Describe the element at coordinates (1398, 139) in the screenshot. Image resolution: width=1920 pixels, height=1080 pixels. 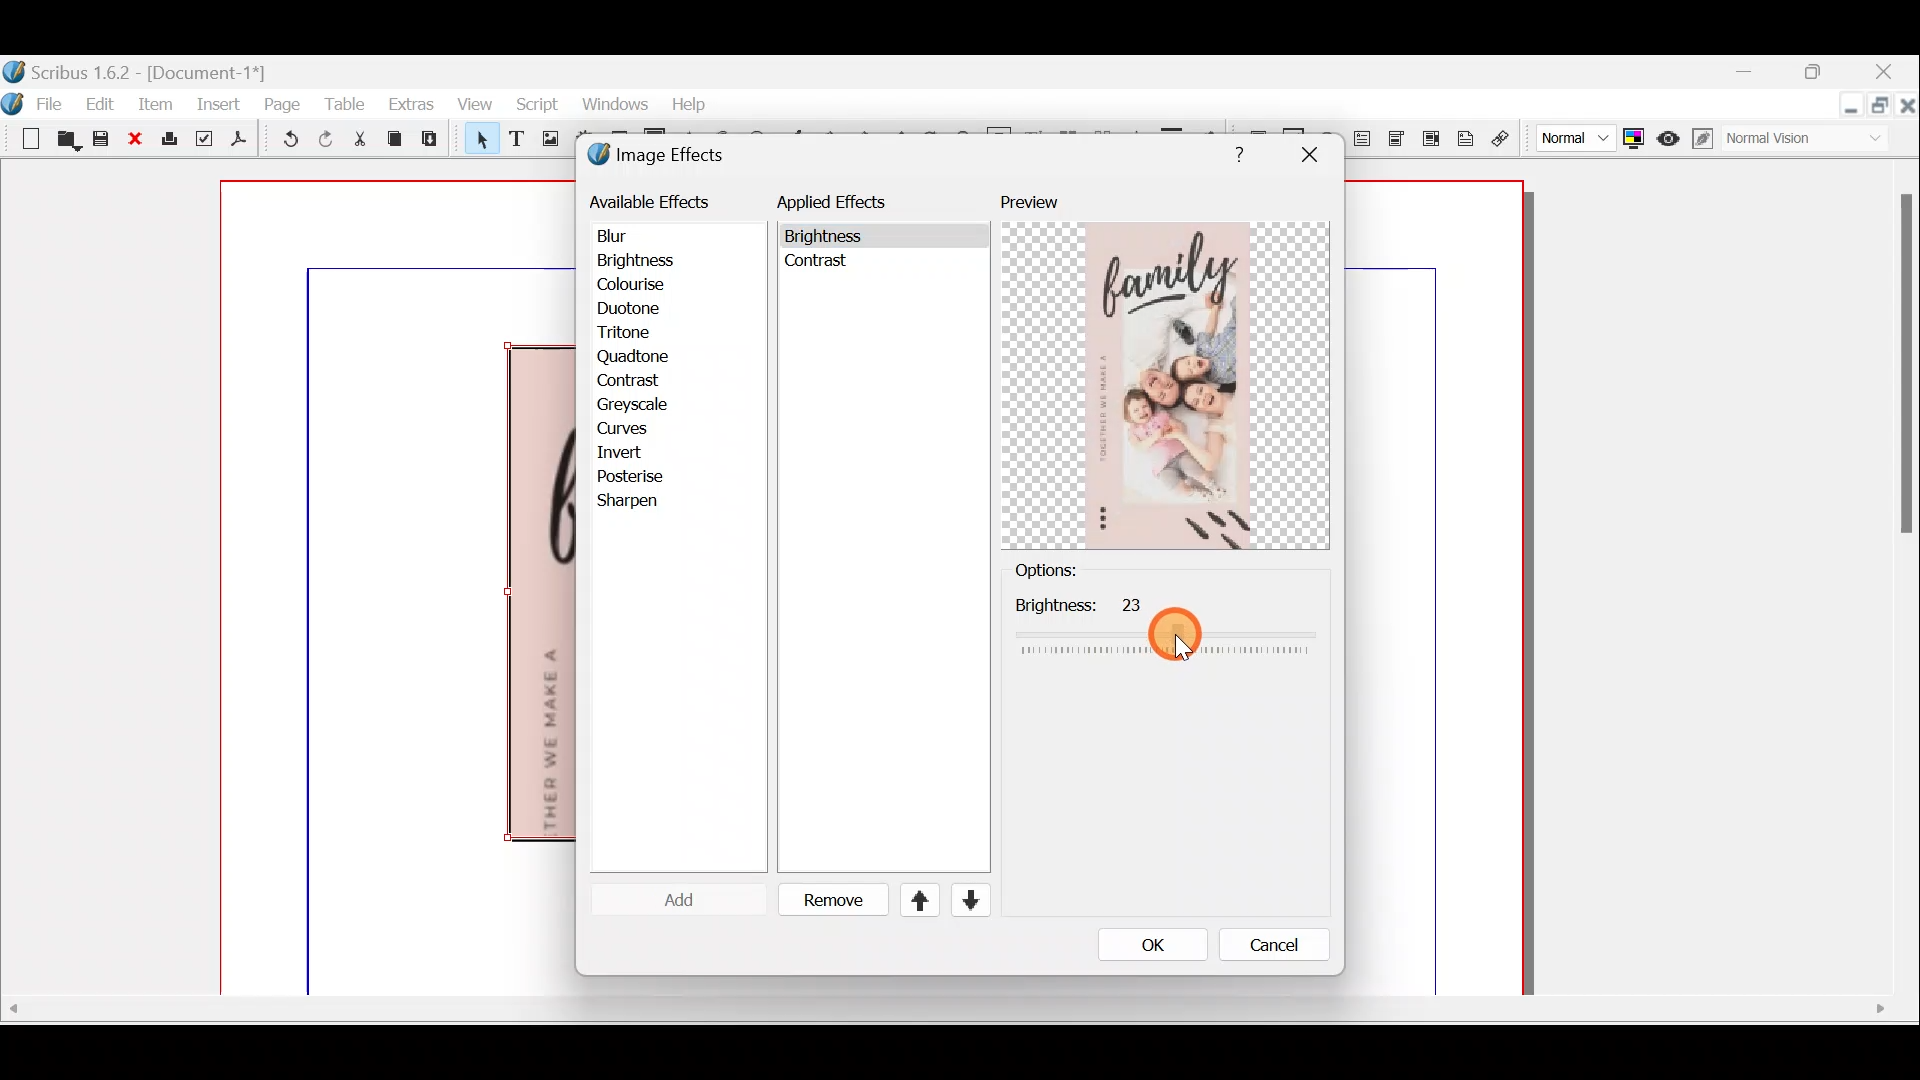
I see `PDF combo box` at that location.